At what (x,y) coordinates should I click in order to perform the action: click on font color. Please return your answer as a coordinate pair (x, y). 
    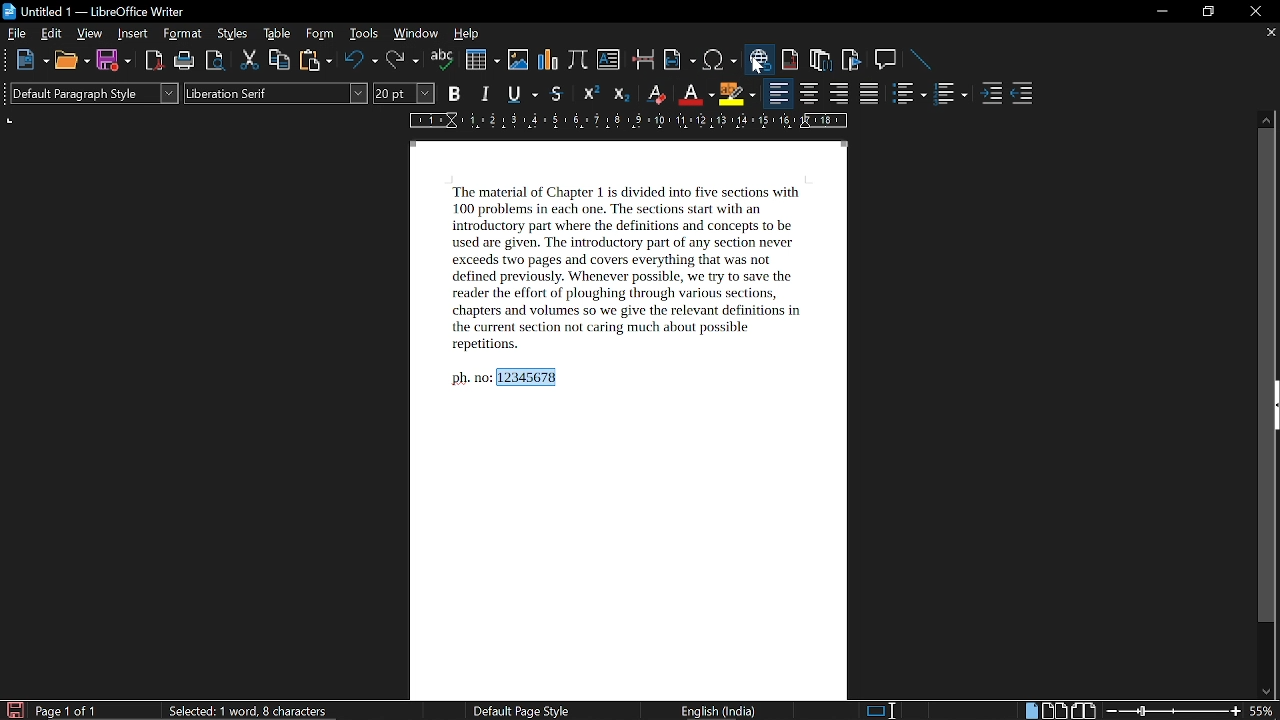
    Looking at the image, I should click on (694, 95).